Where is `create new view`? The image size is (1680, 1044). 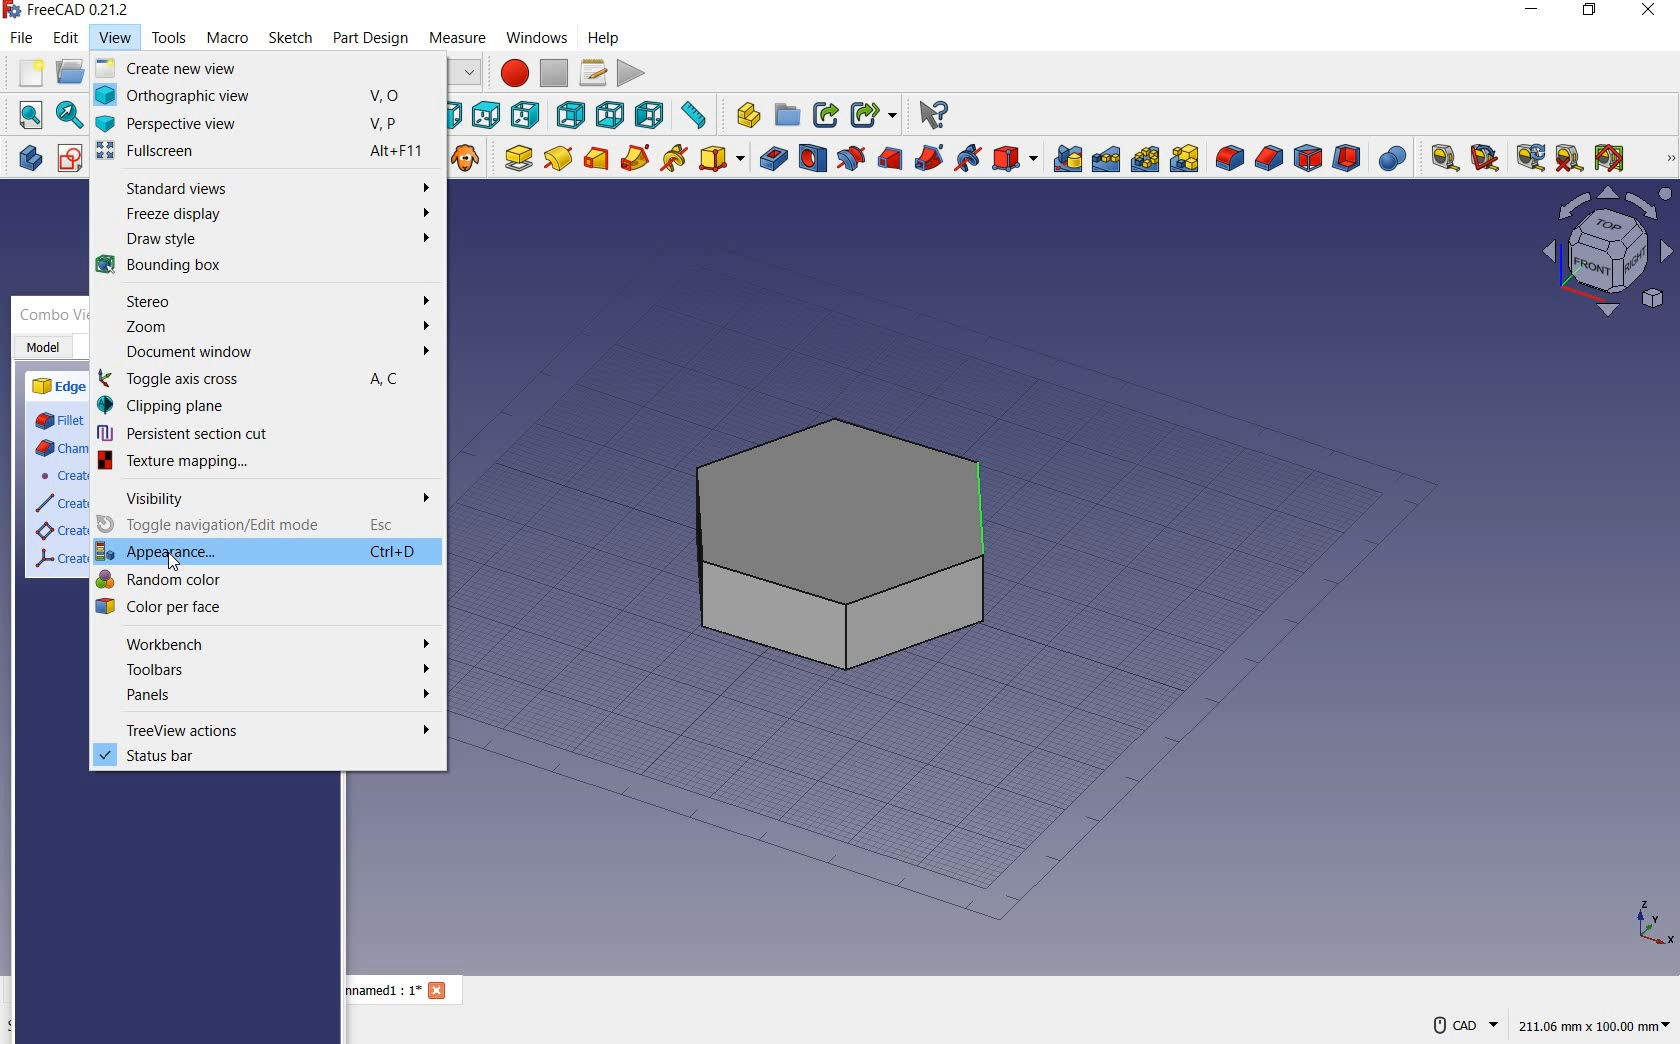
create new view is located at coordinates (259, 68).